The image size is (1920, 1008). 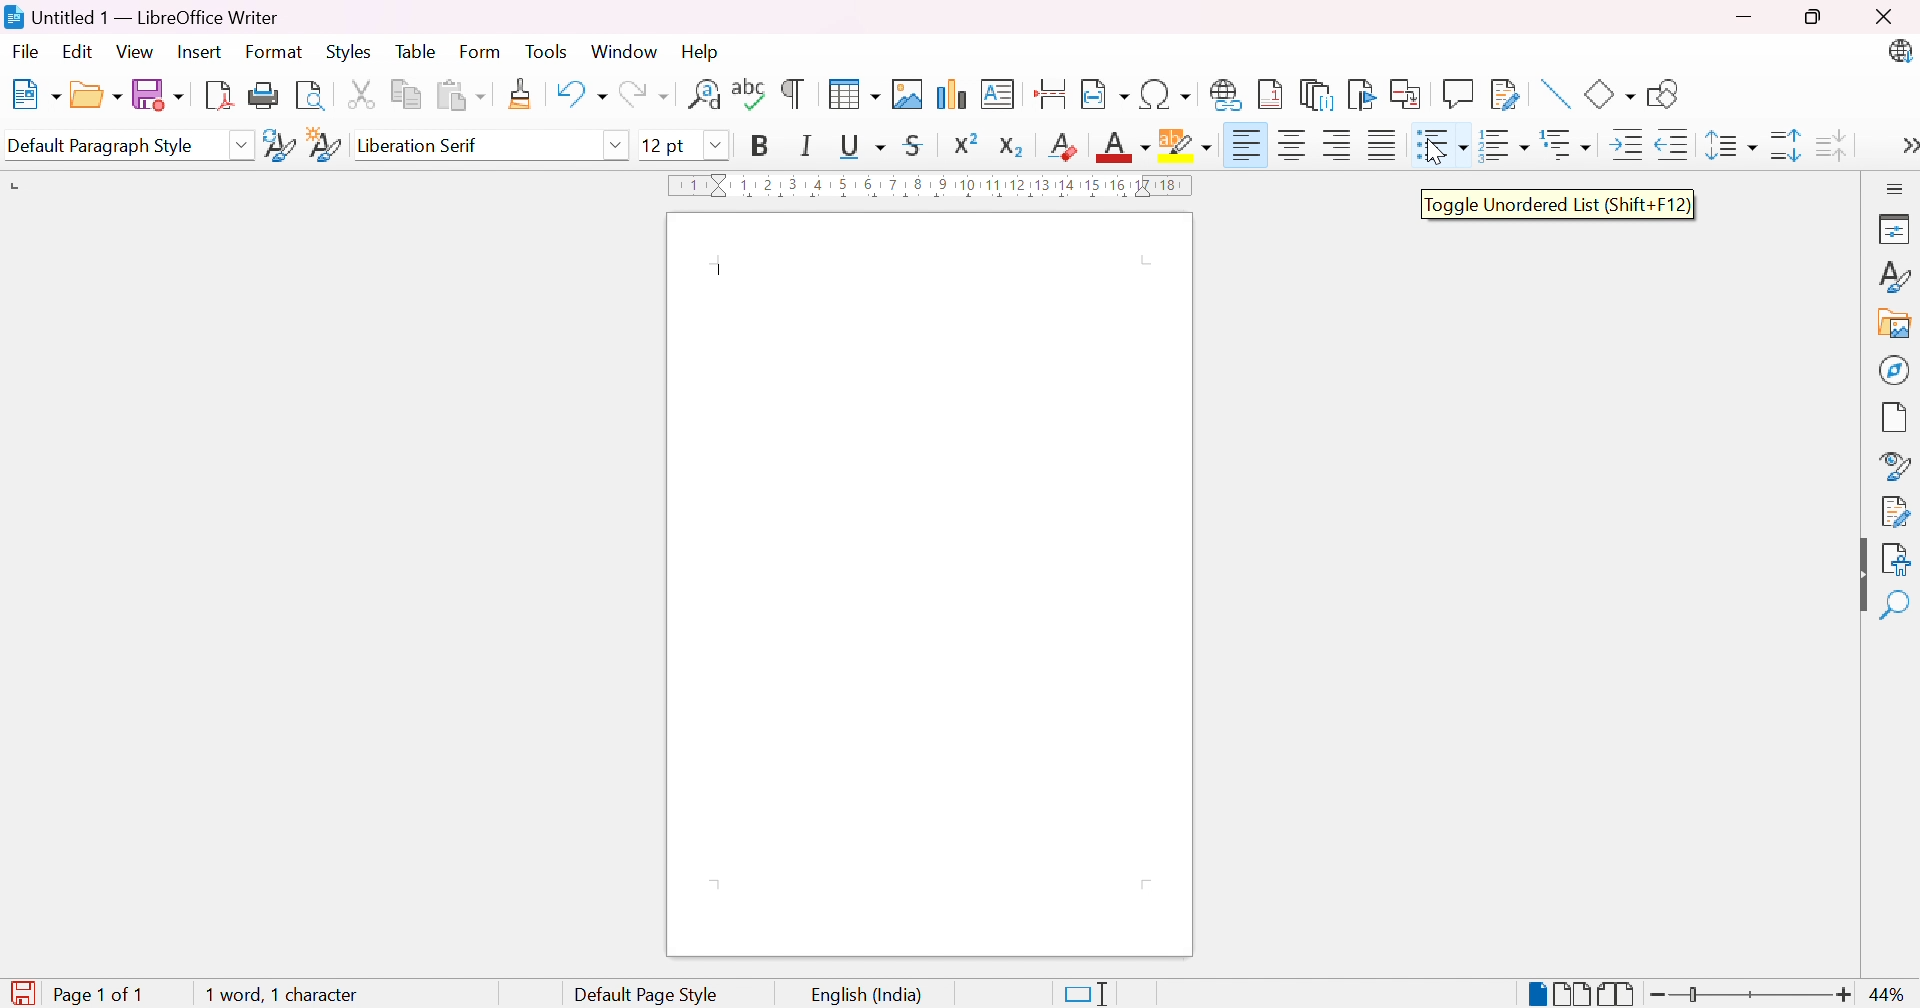 I want to click on View, so click(x=135, y=54).